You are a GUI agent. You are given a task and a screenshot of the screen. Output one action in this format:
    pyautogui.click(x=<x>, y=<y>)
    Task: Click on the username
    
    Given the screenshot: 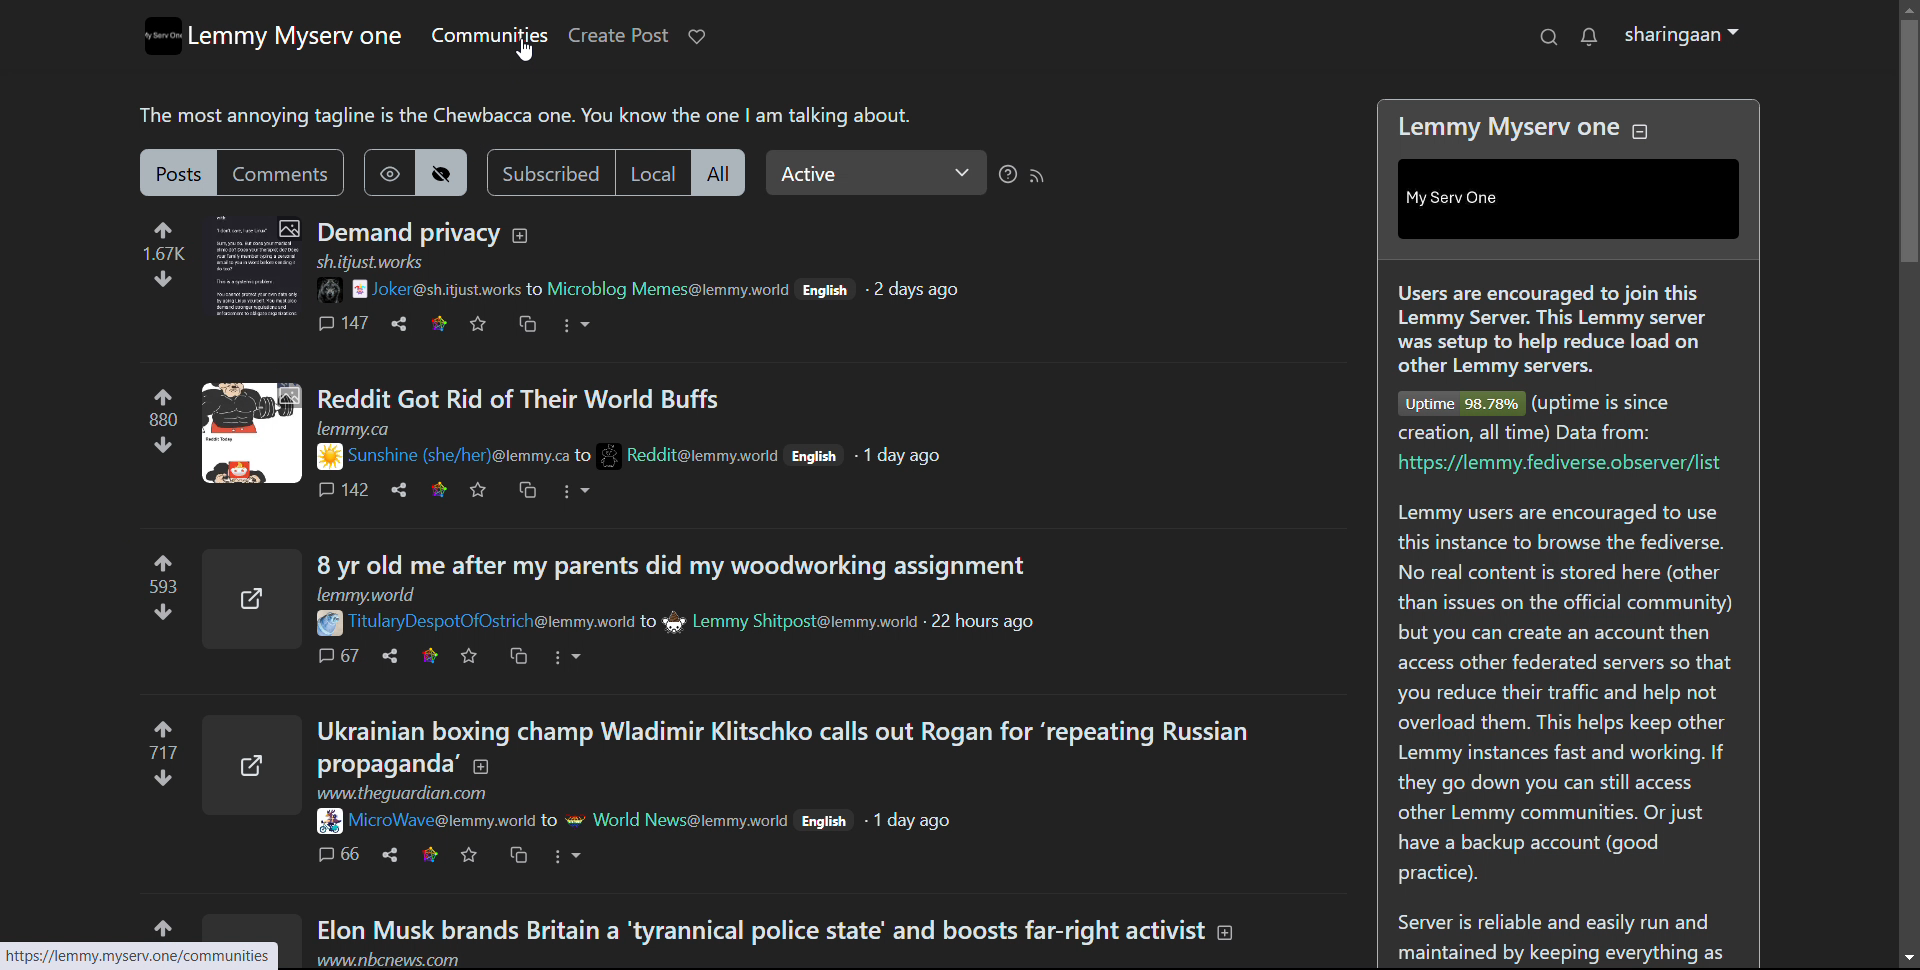 What is the action you would take?
    pyautogui.click(x=704, y=453)
    